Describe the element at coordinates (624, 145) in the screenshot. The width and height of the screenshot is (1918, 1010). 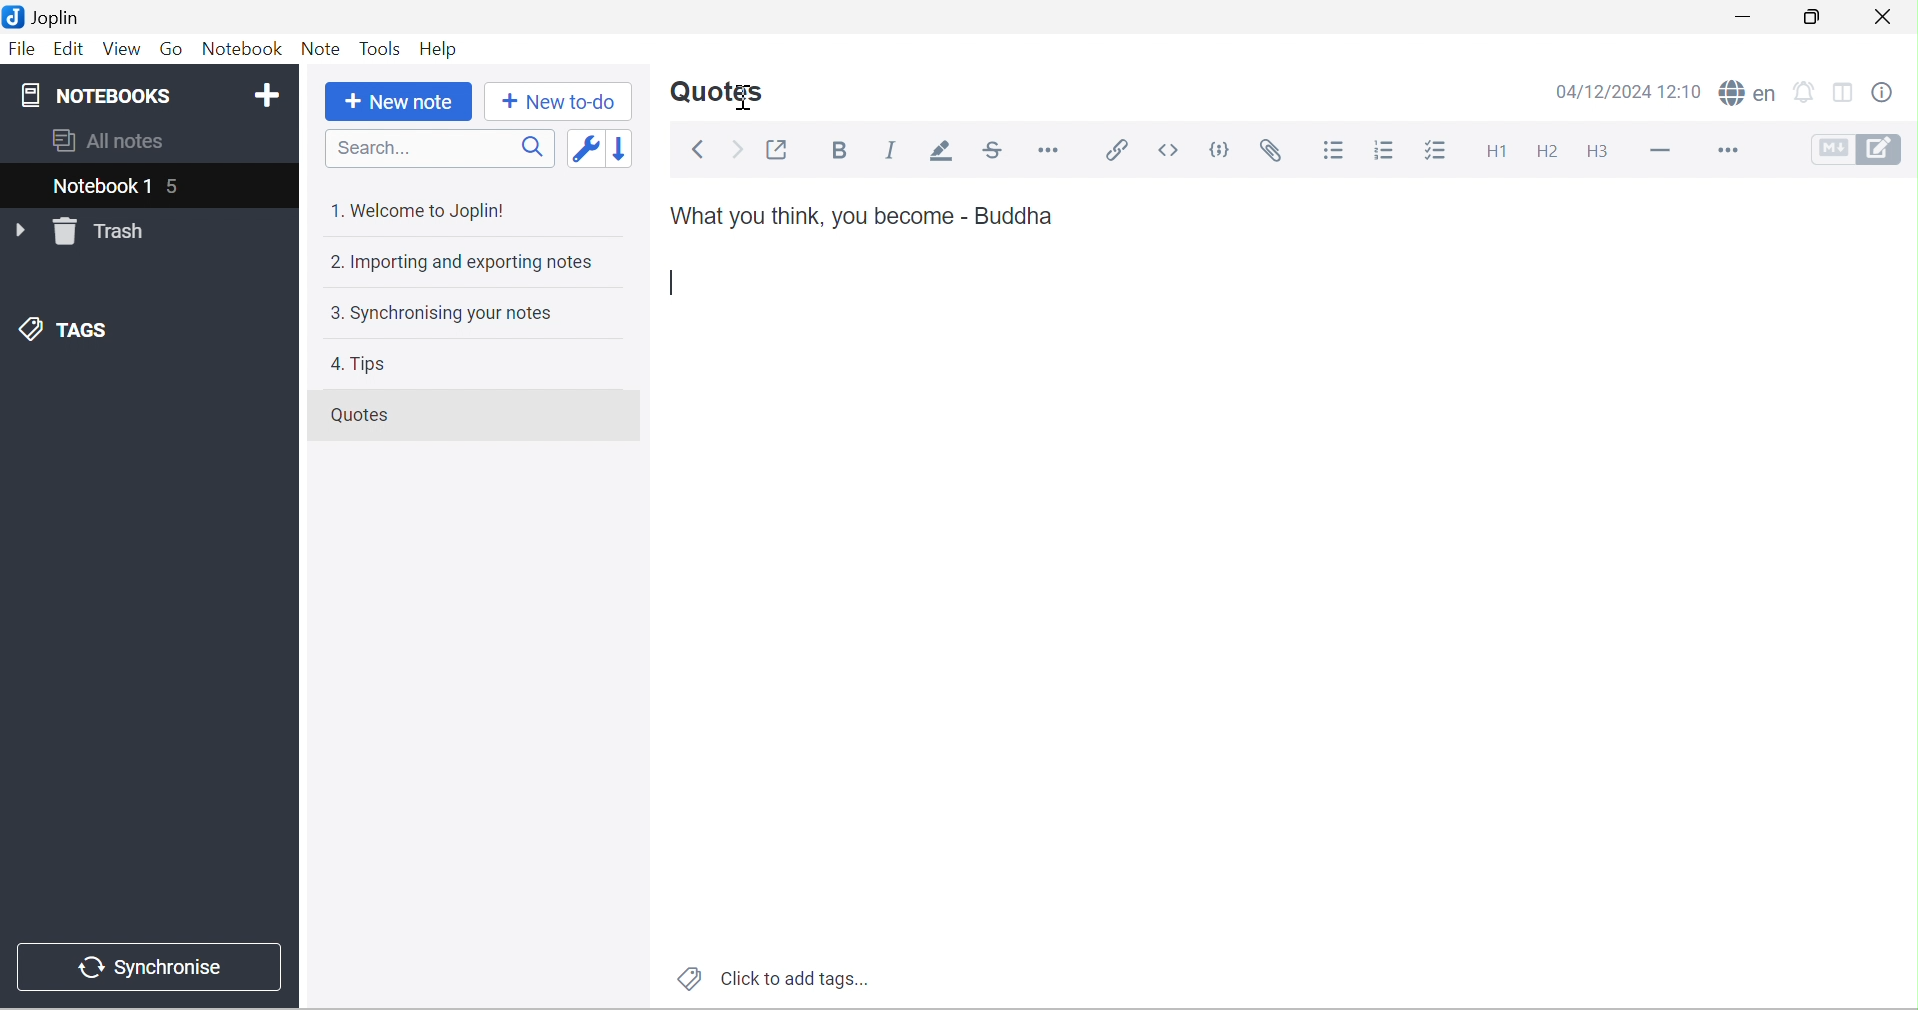
I see `Reverse sort order` at that location.